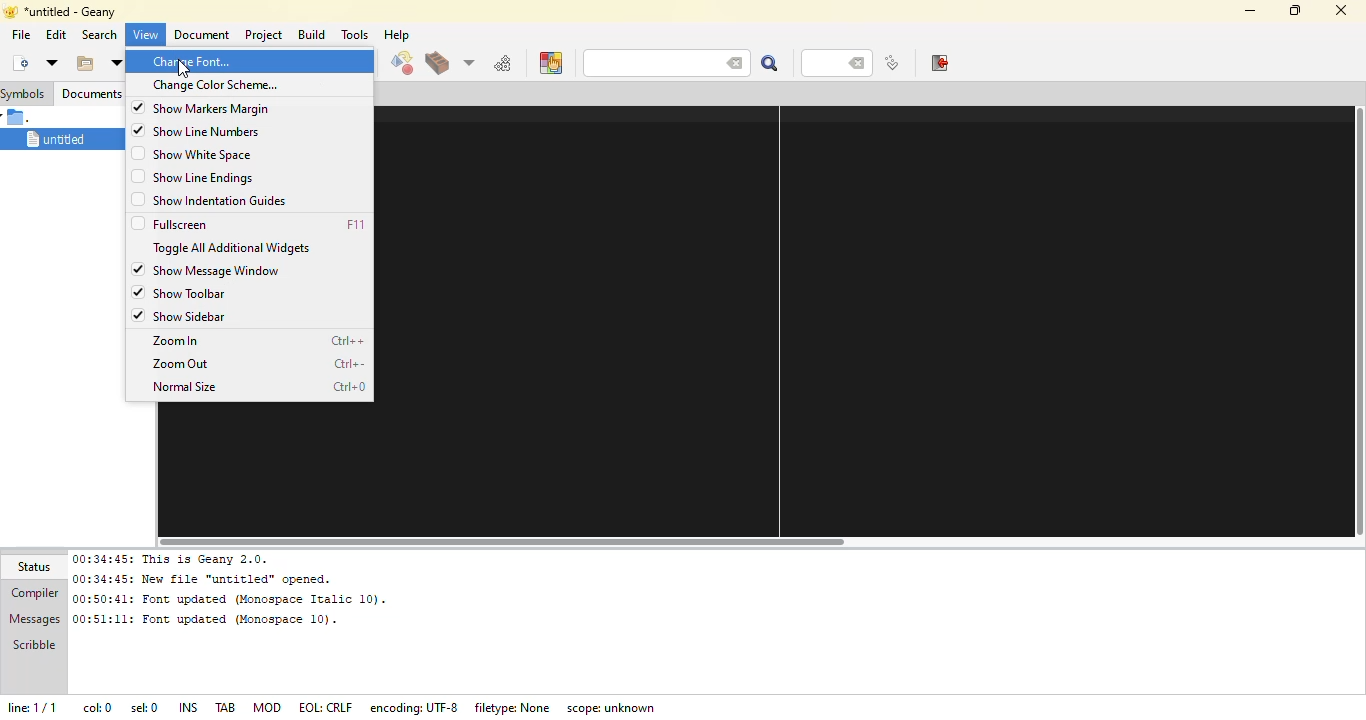 This screenshot has width=1366, height=720. I want to click on compiler, so click(34, 593).